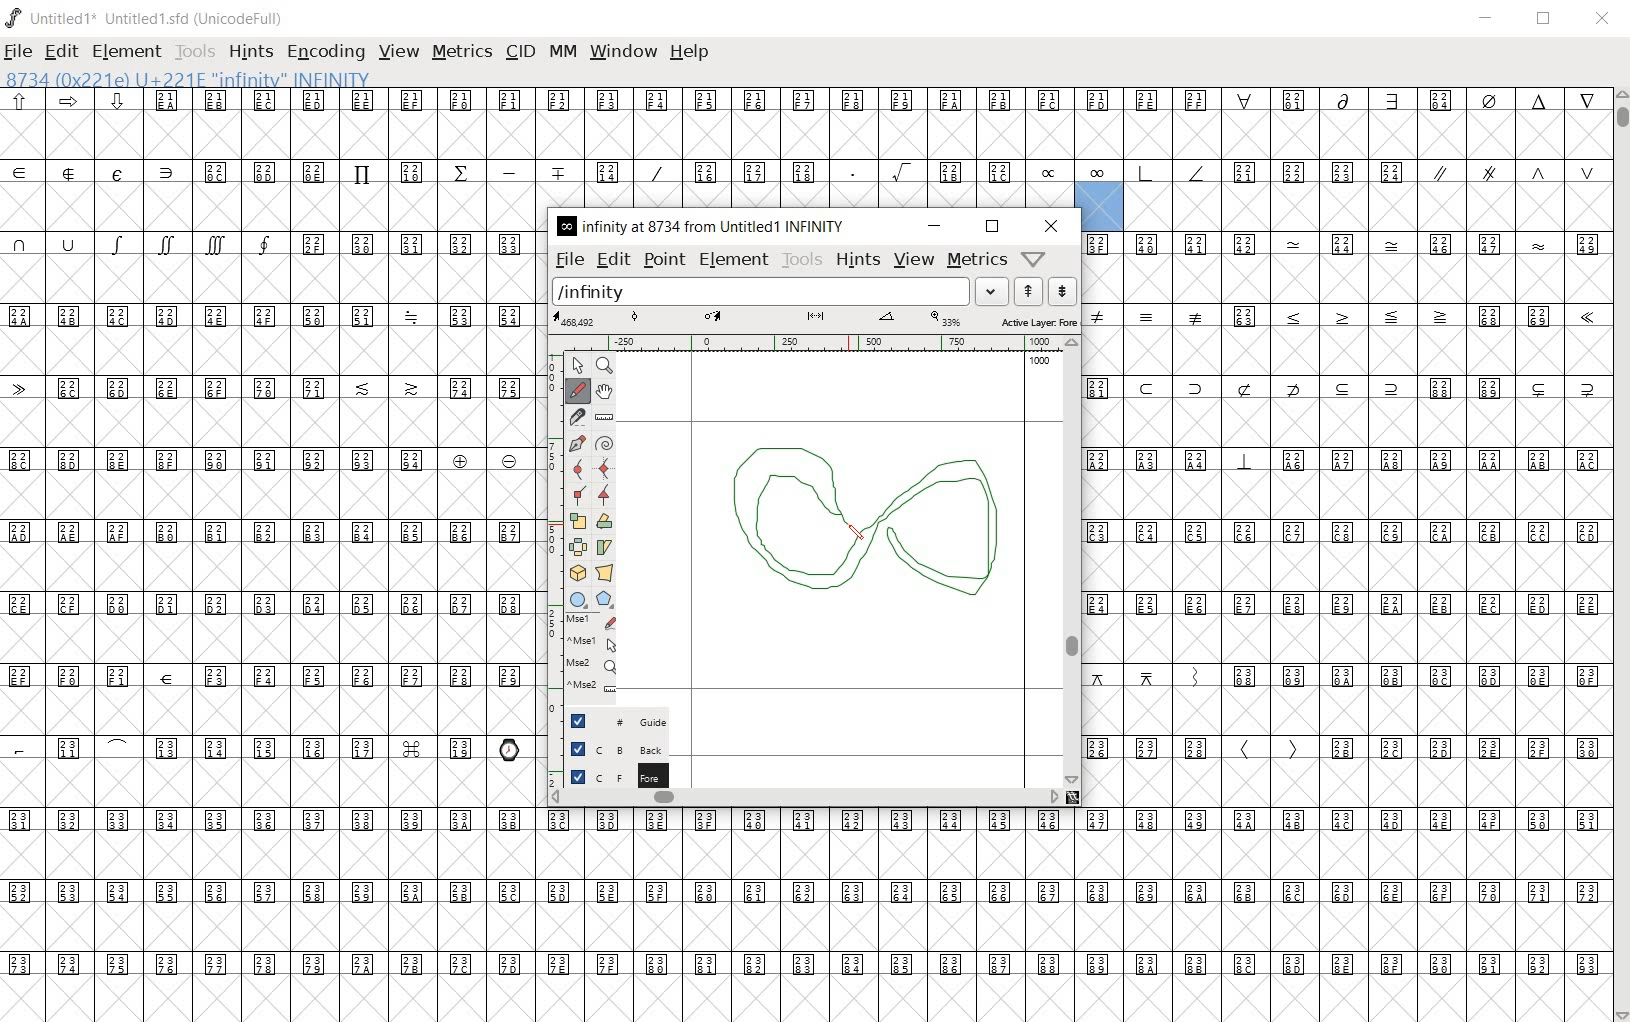 This screenshot has width=1630, height=1022. I want to click on Unicode code points, so click(1438, 459).